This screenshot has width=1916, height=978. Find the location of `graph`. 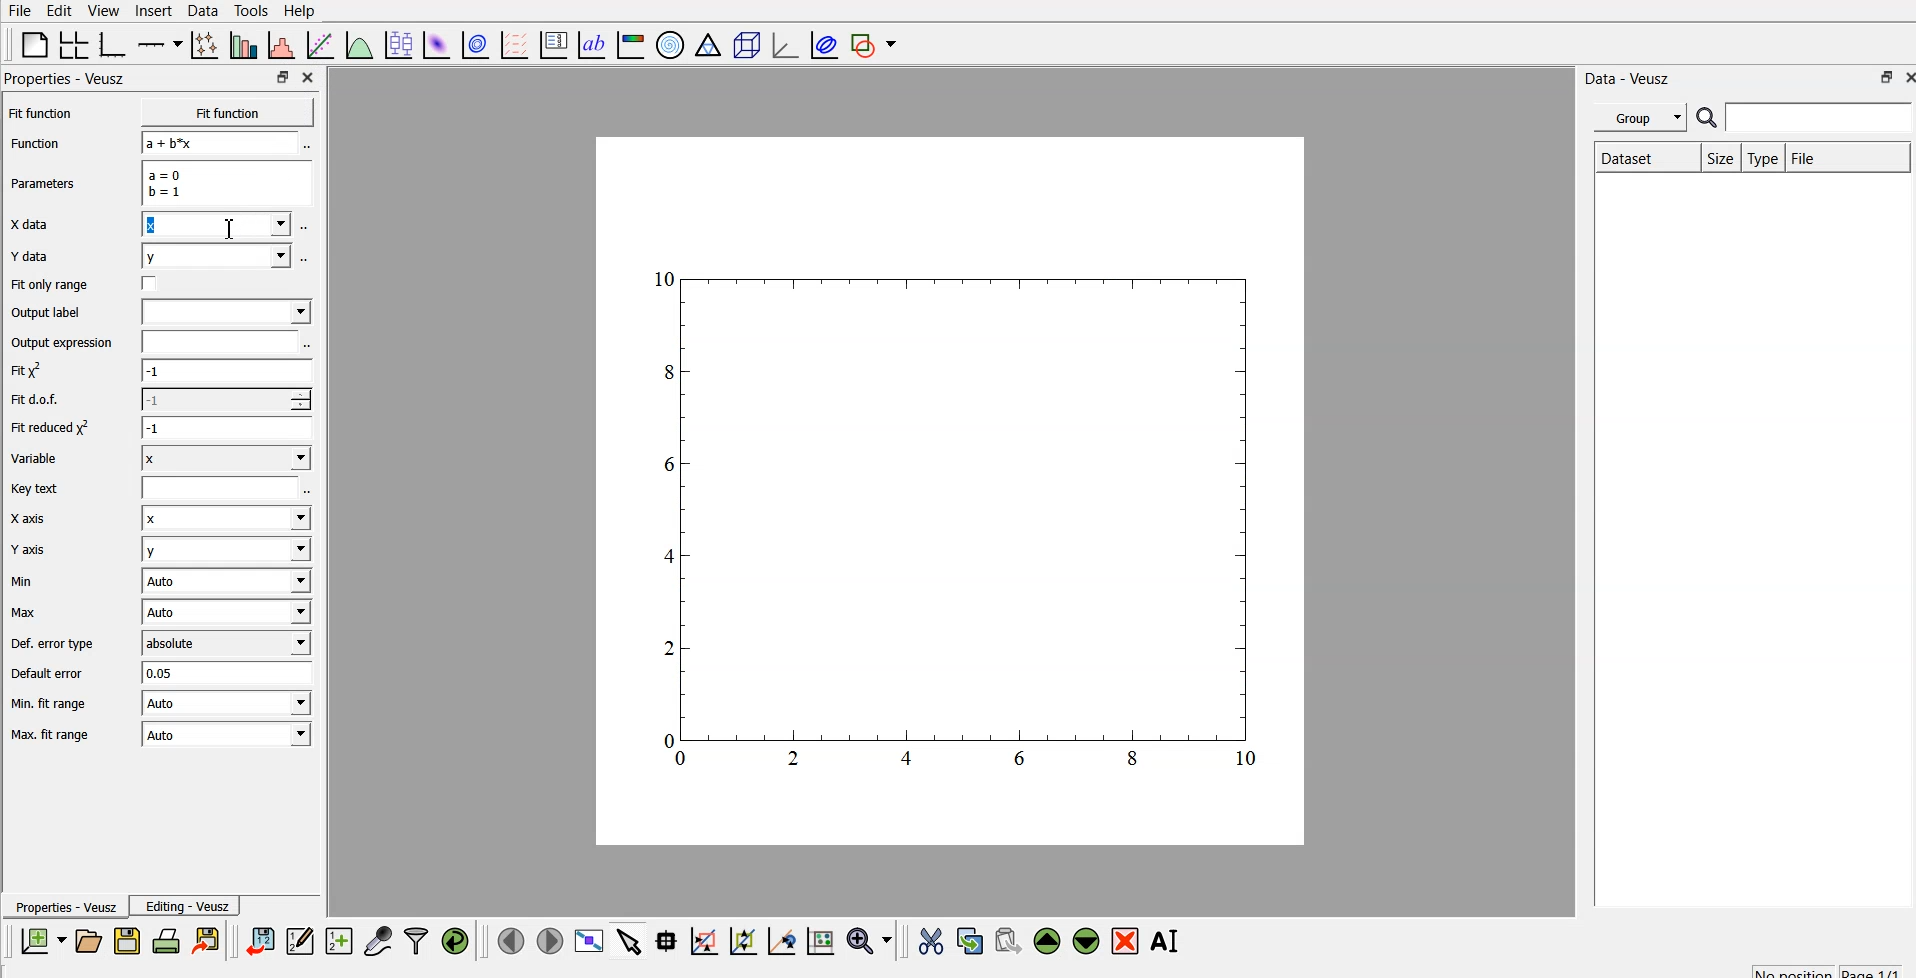

graph is located at coordinates (956, 522).